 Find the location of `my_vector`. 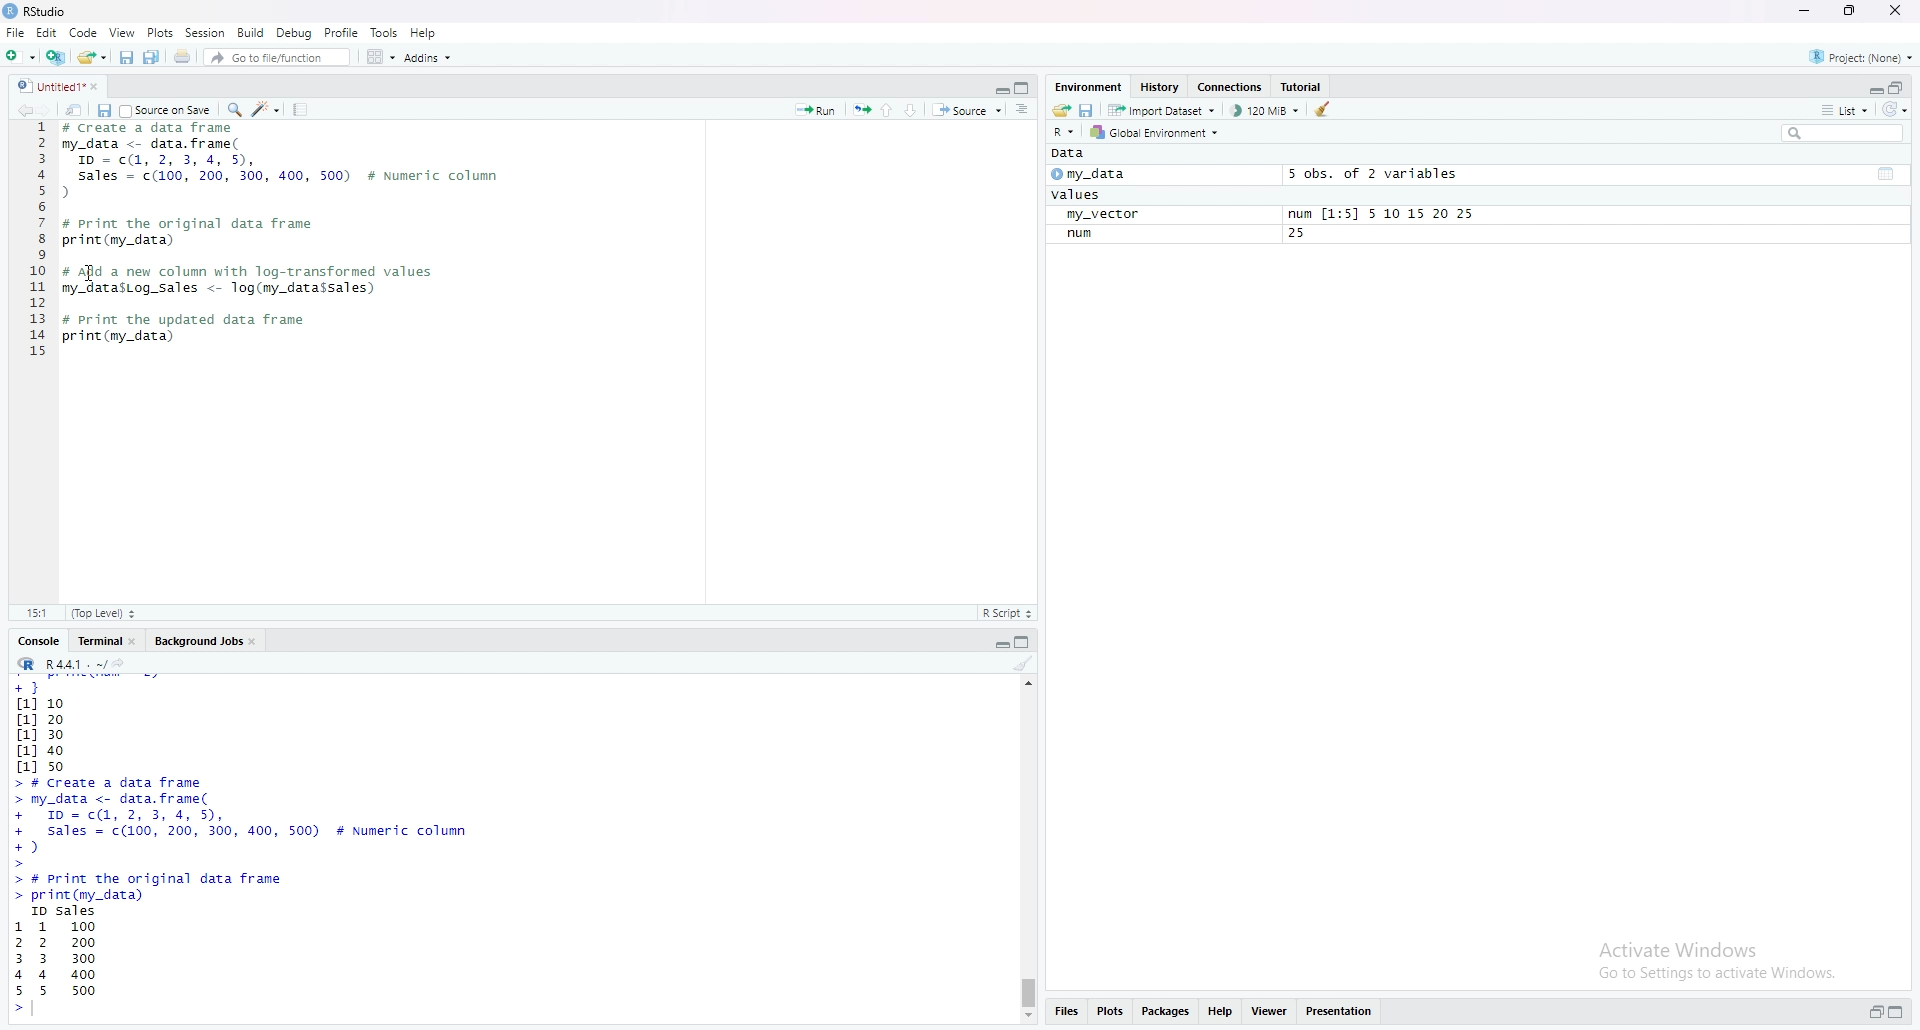

my_vector is located at coordinates (1113, 215).